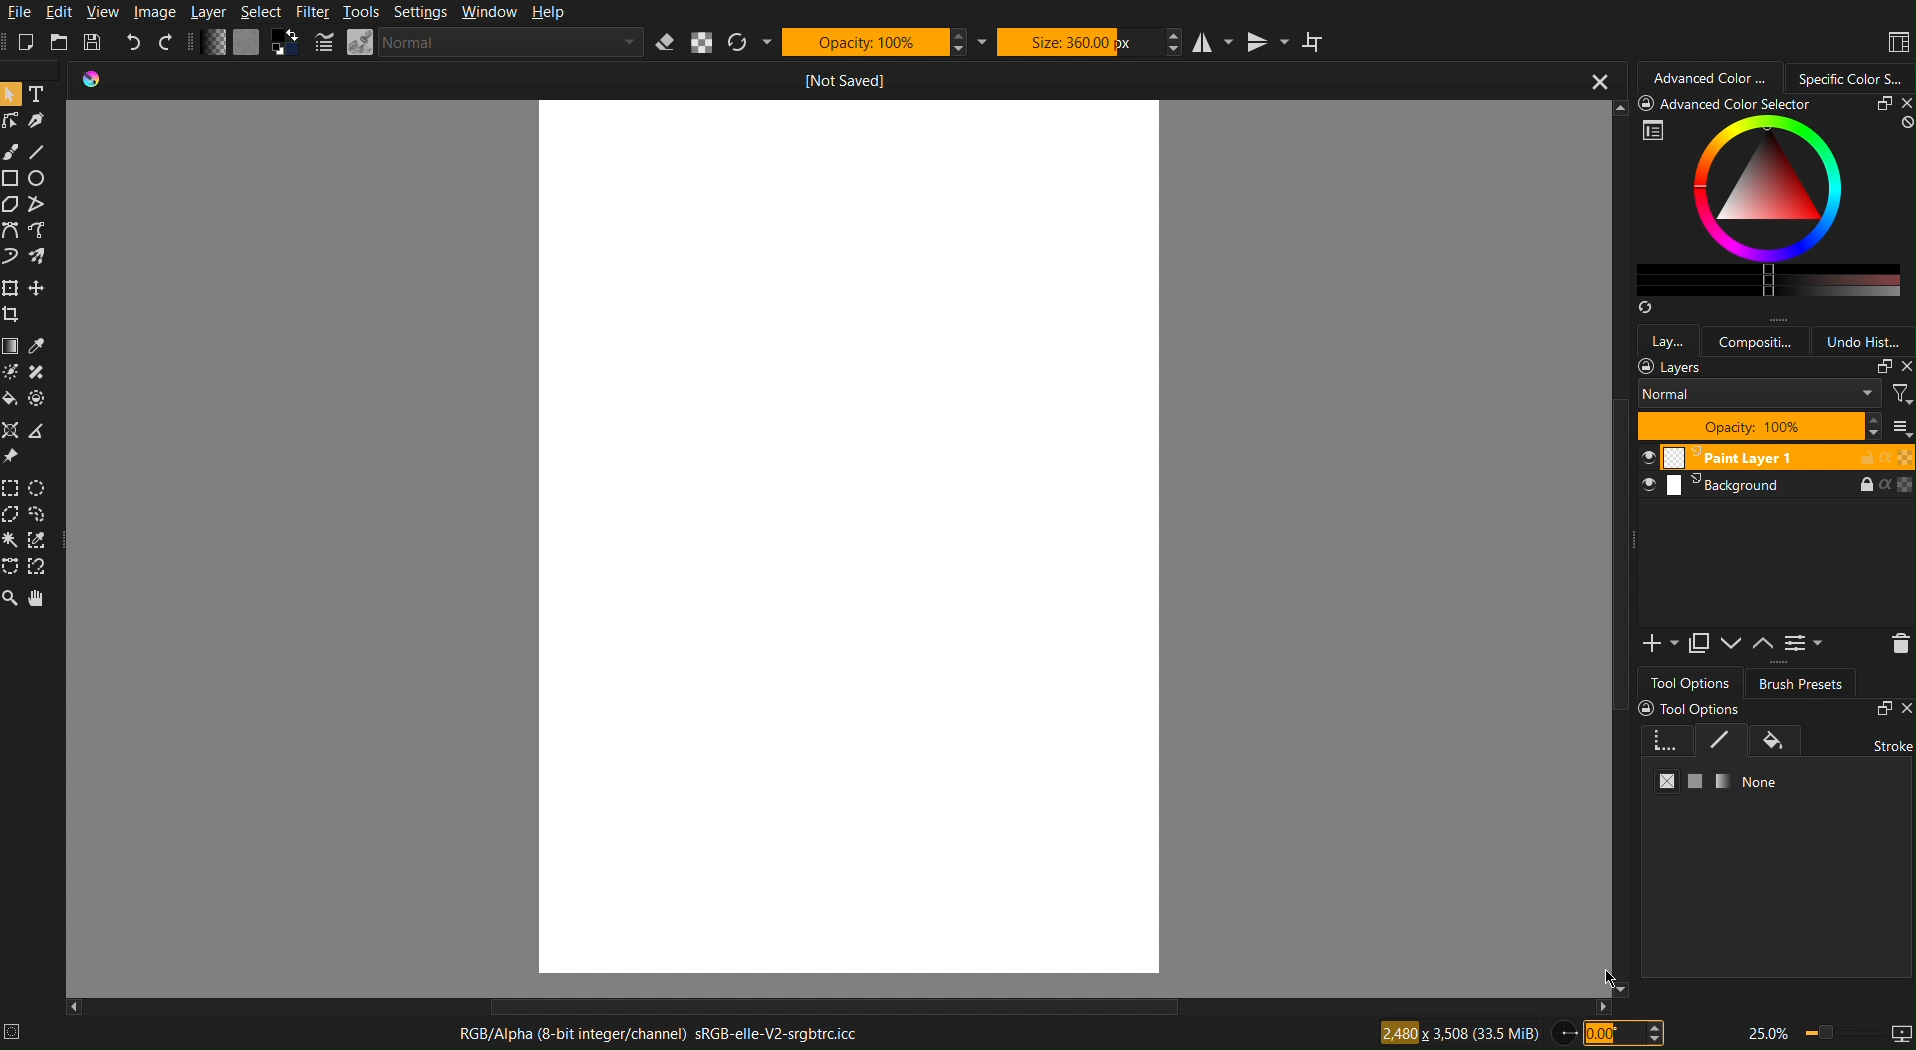  Describe the element at coordinates (1672, 368) in the screenshot. I see `layers` at that location.